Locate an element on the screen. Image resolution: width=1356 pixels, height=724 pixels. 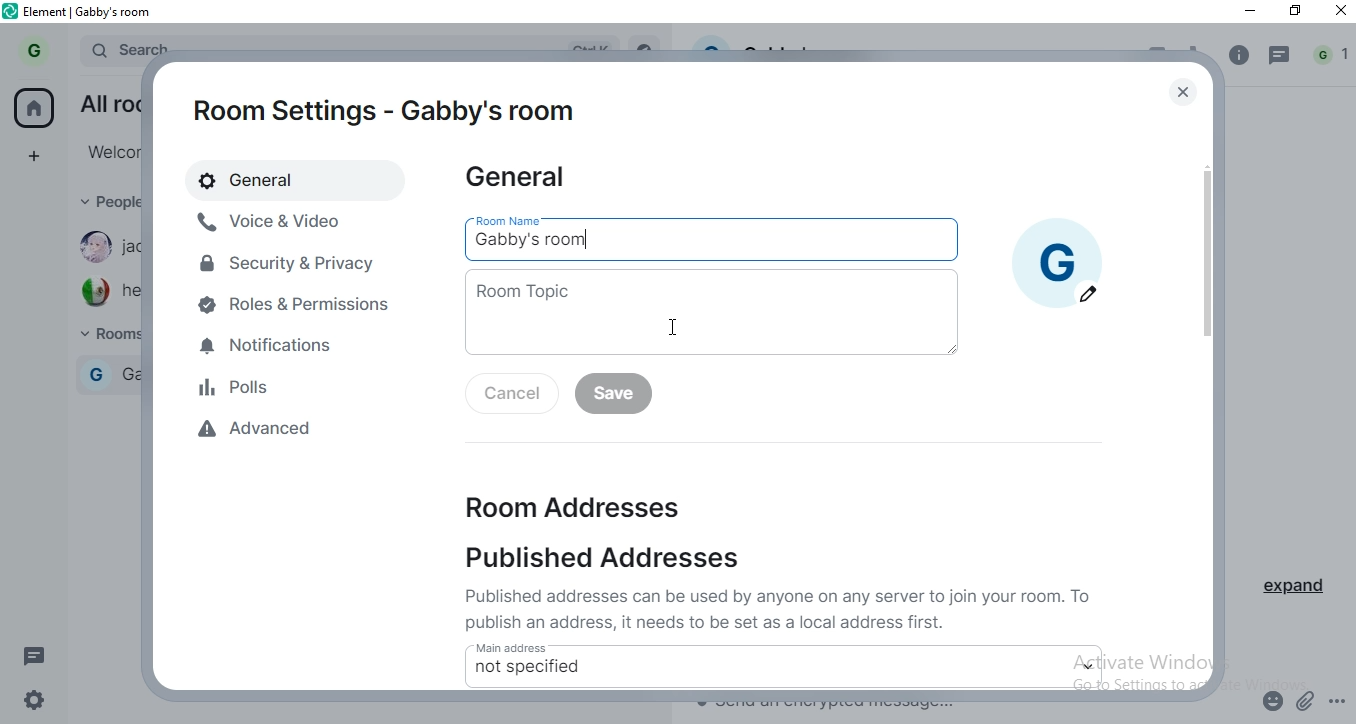
room name is located at coordinates (520, 219).